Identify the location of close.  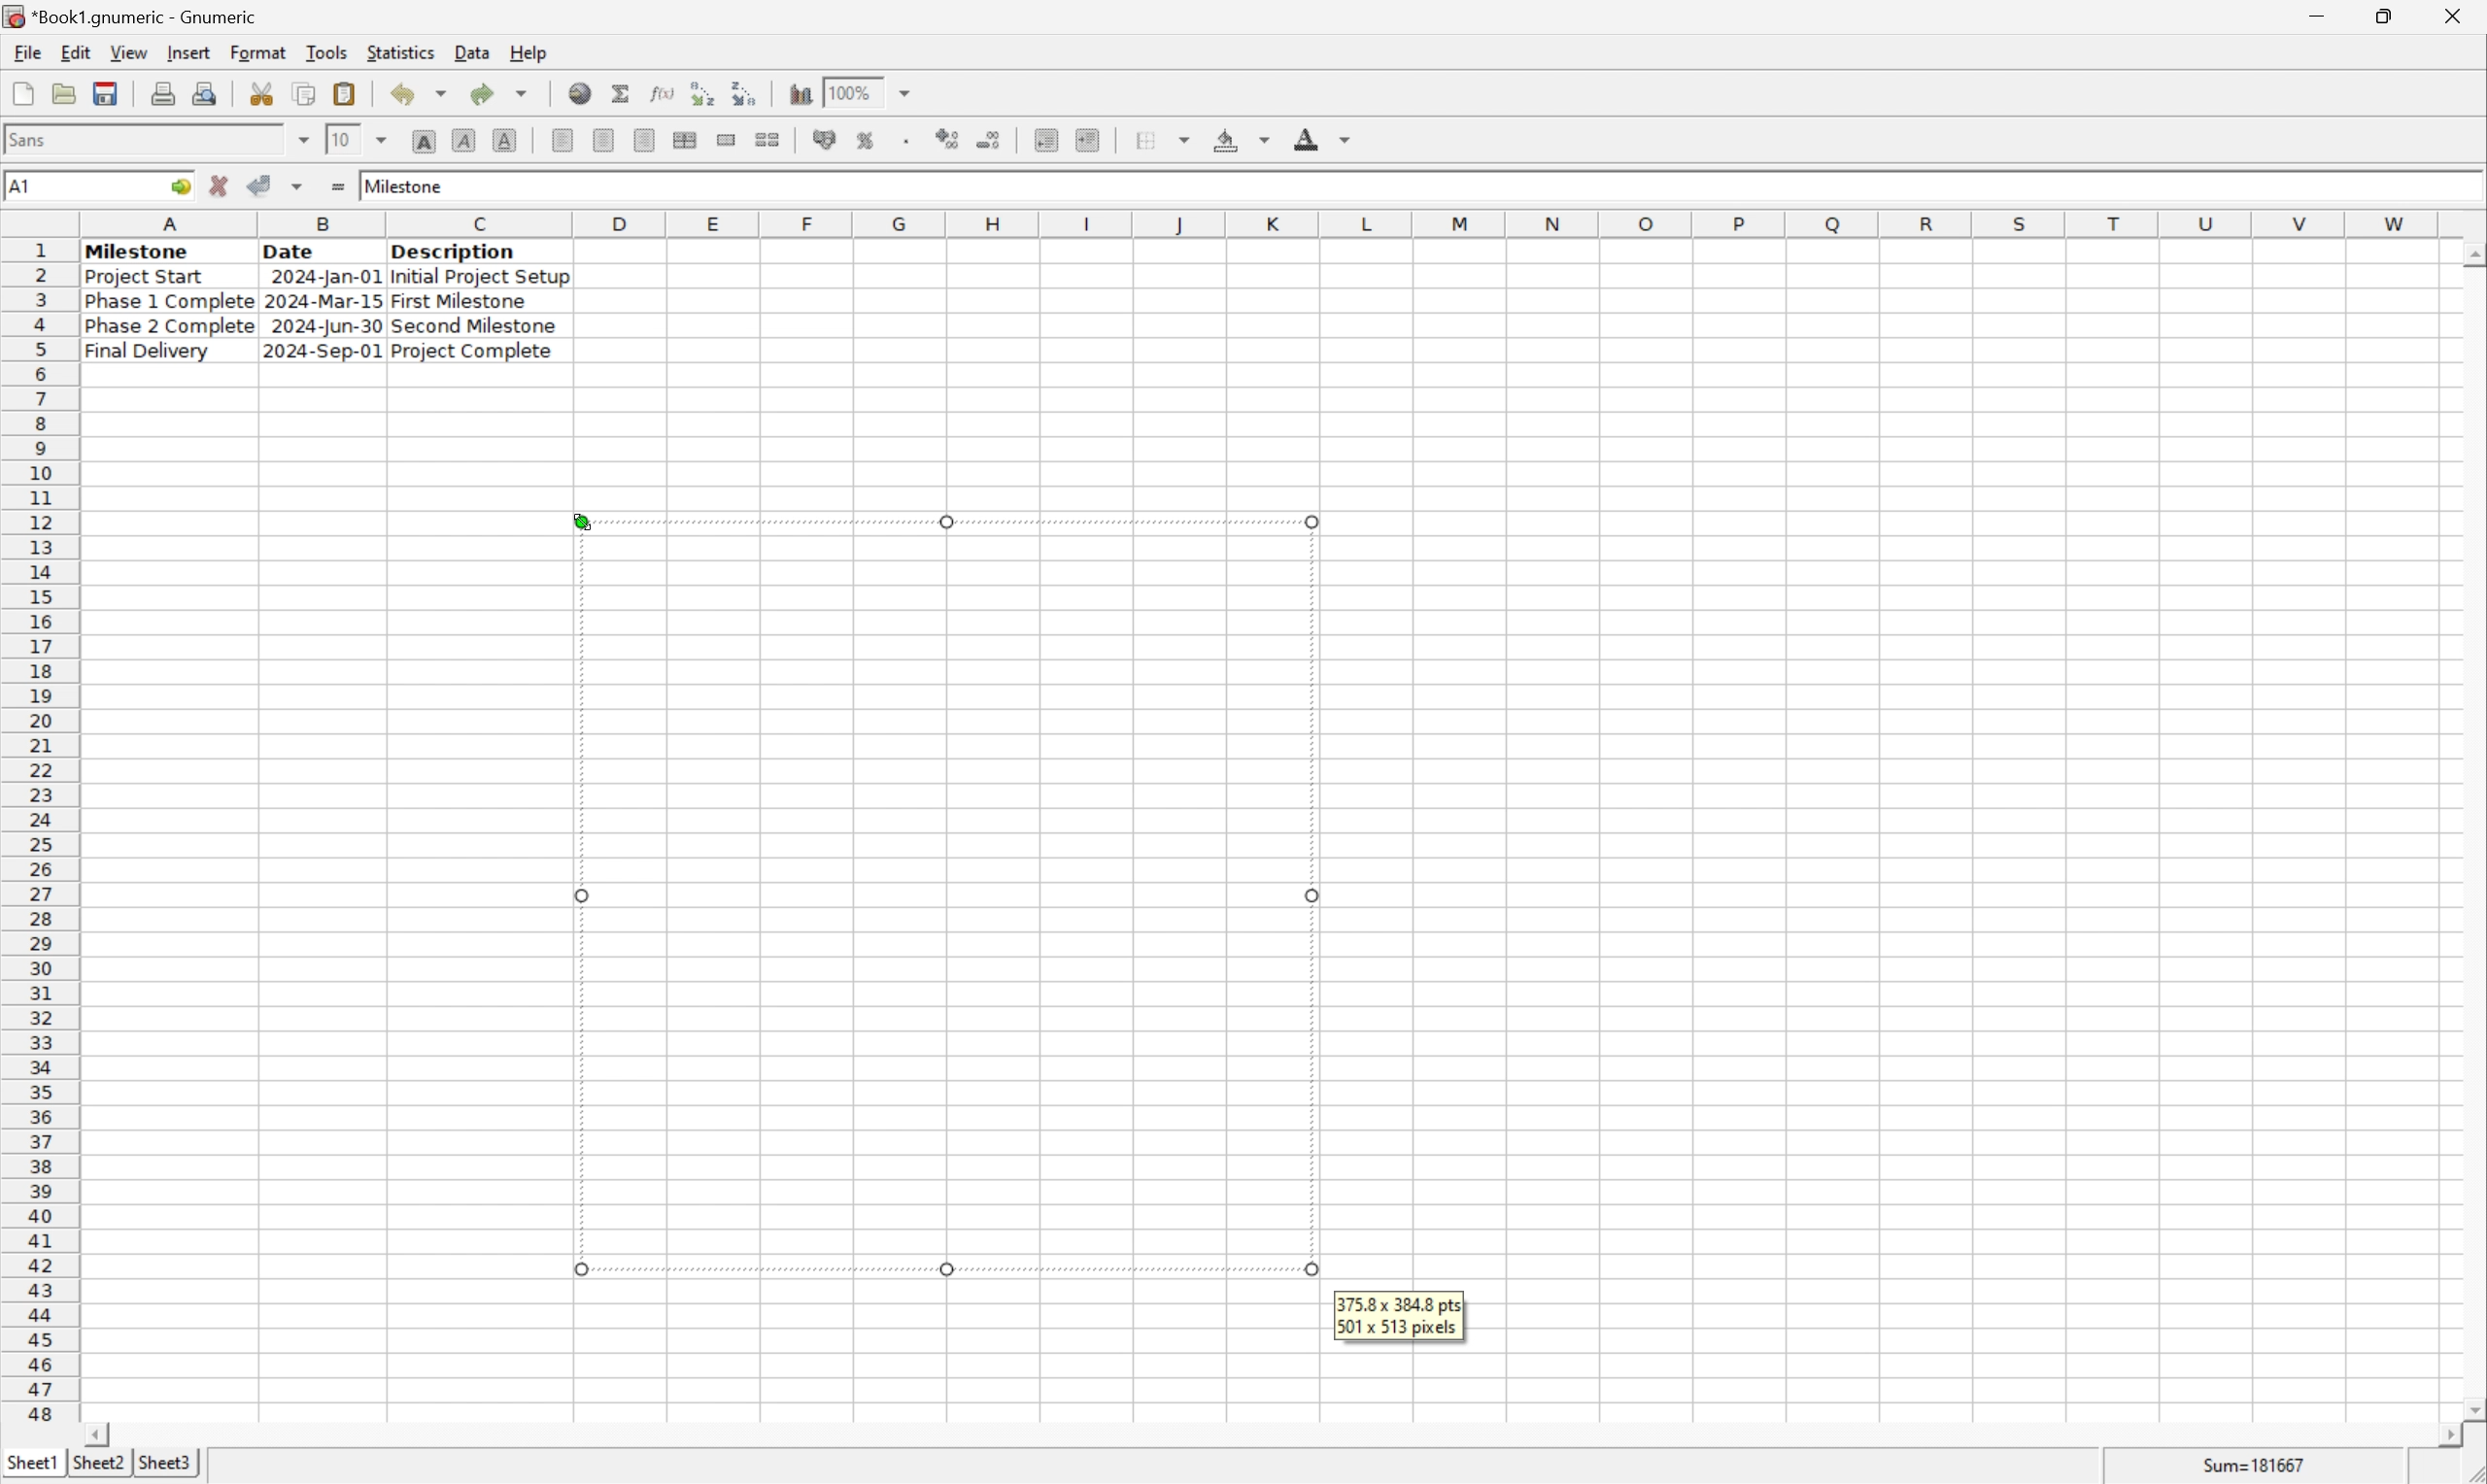
(2456, 13).